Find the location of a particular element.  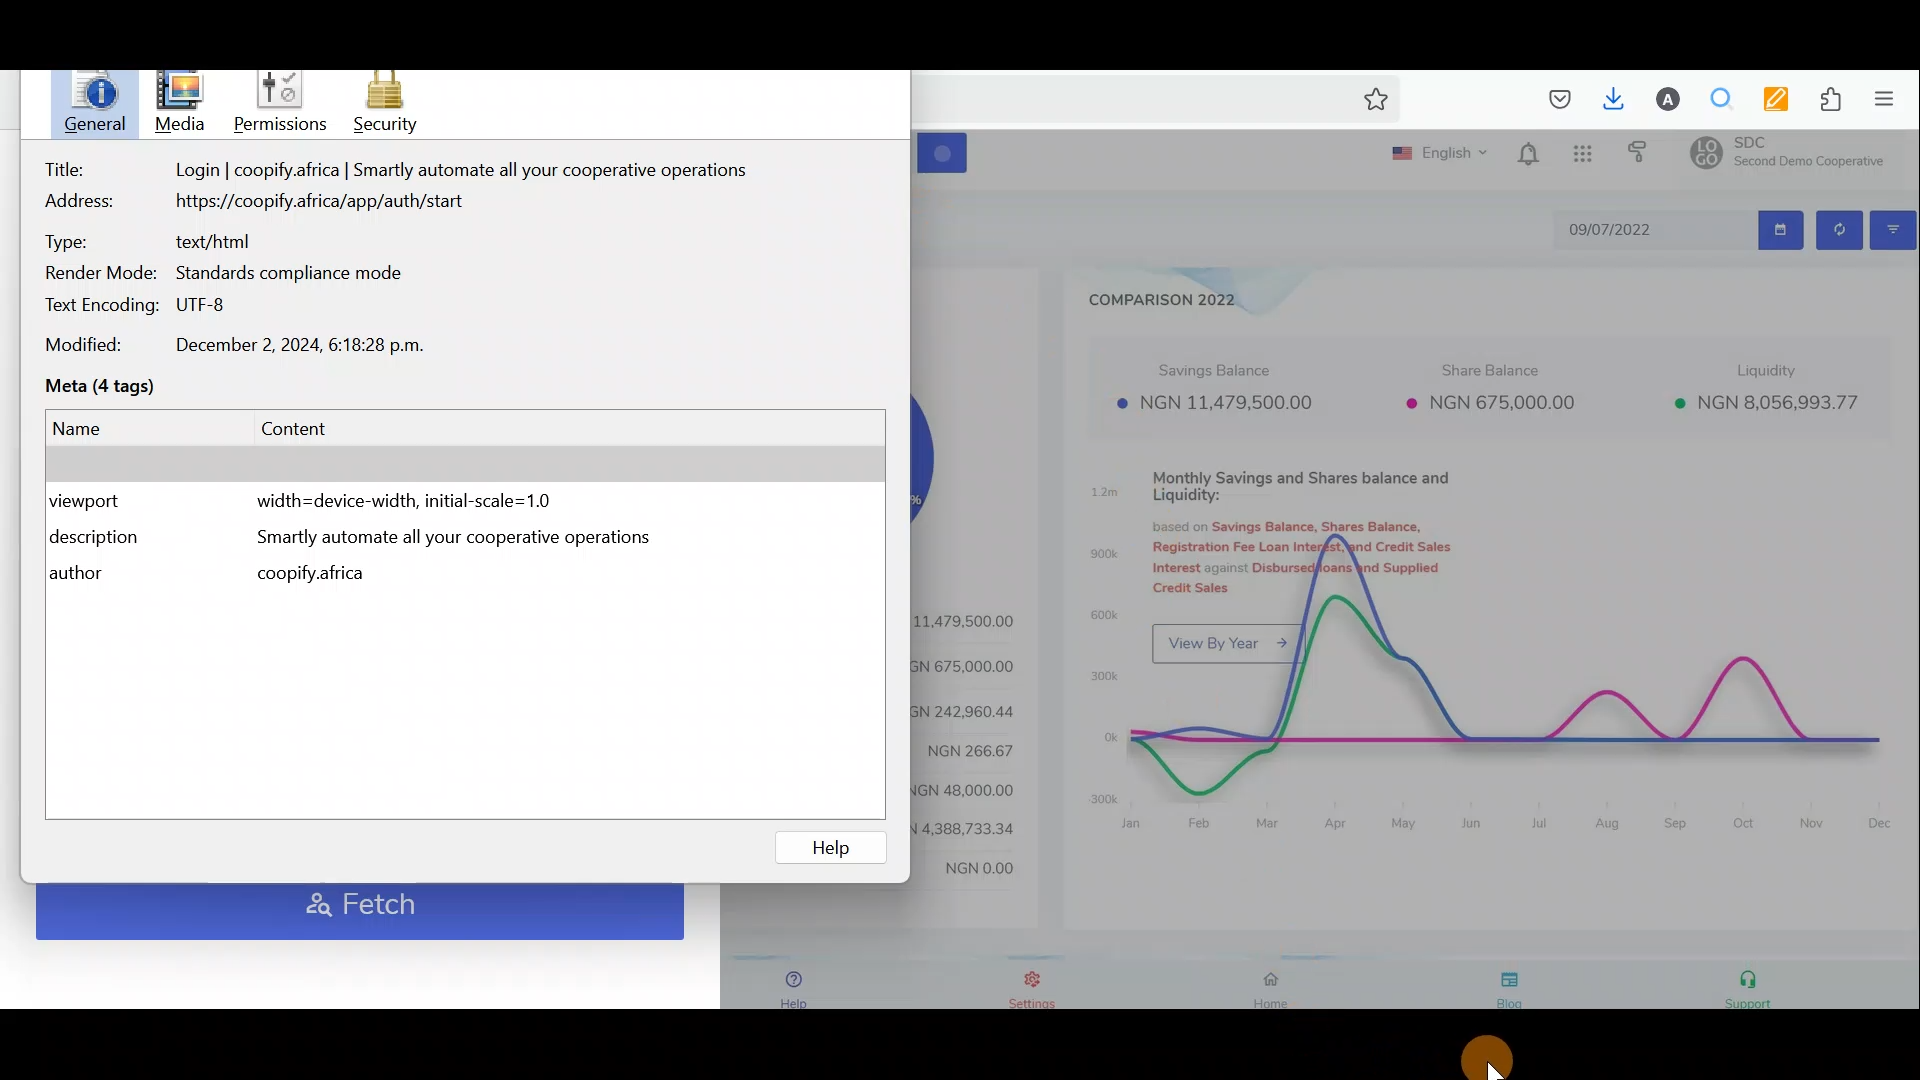

Author is located at coordinates (247, 576).